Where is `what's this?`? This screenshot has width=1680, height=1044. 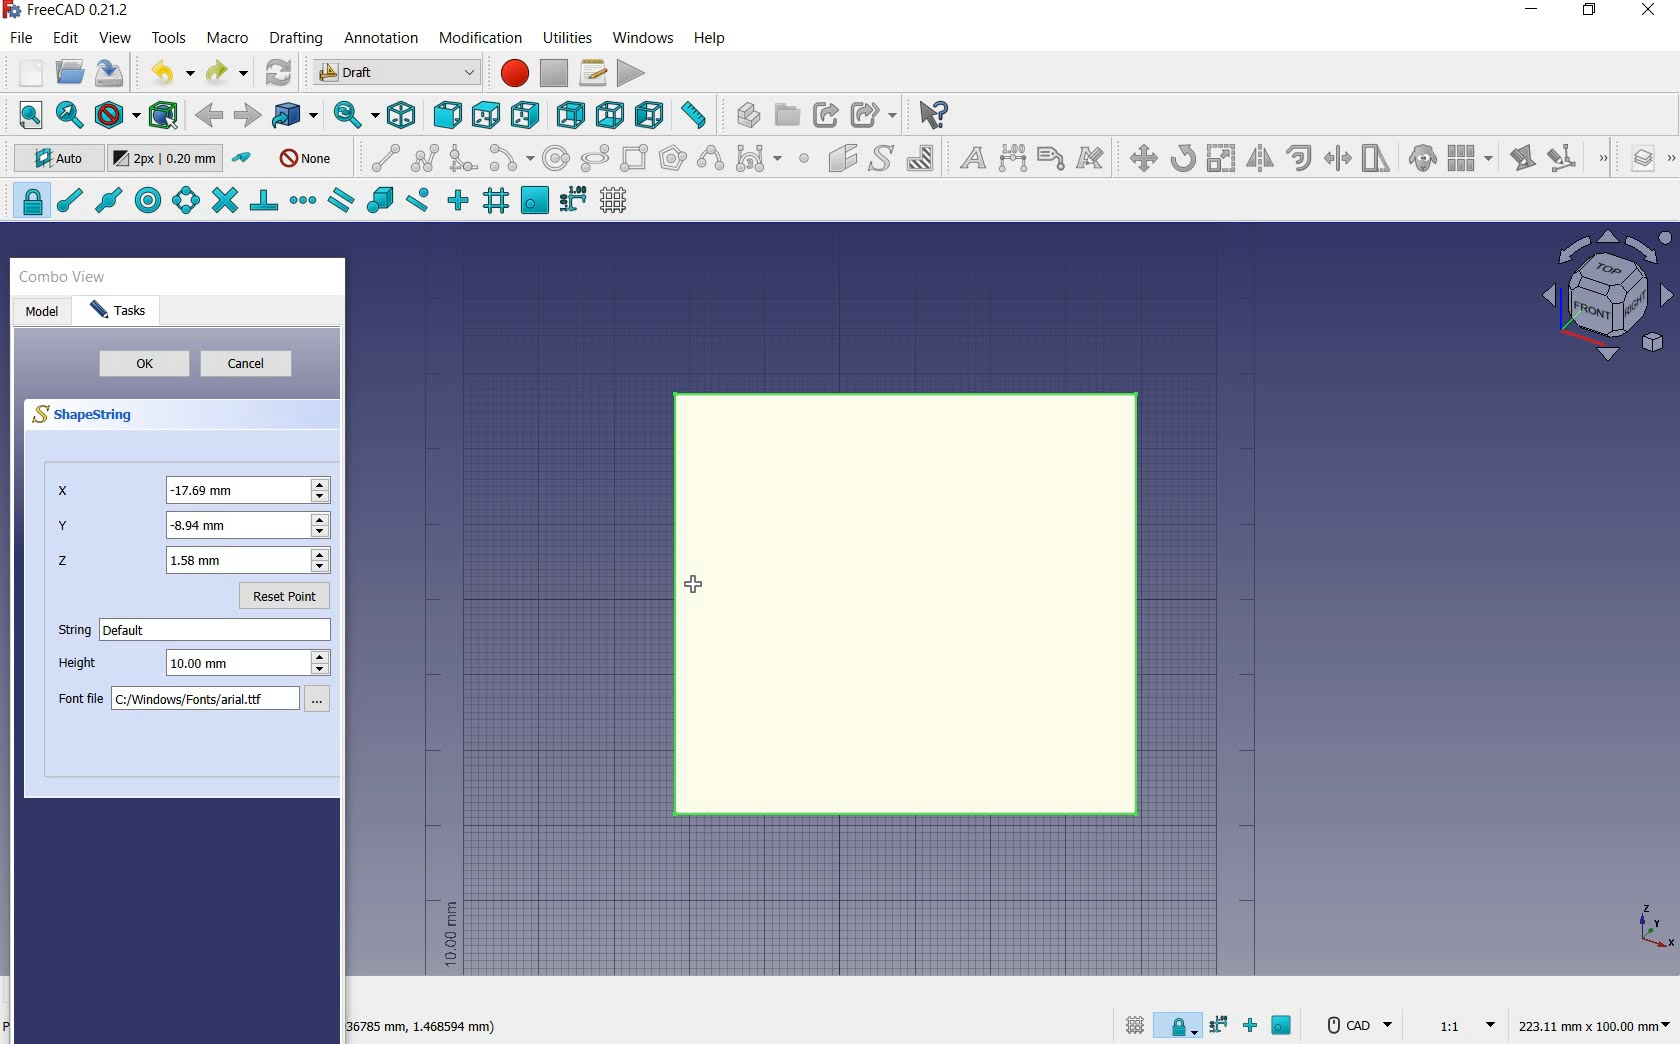 what's this? is located at coordinates (932, 115).